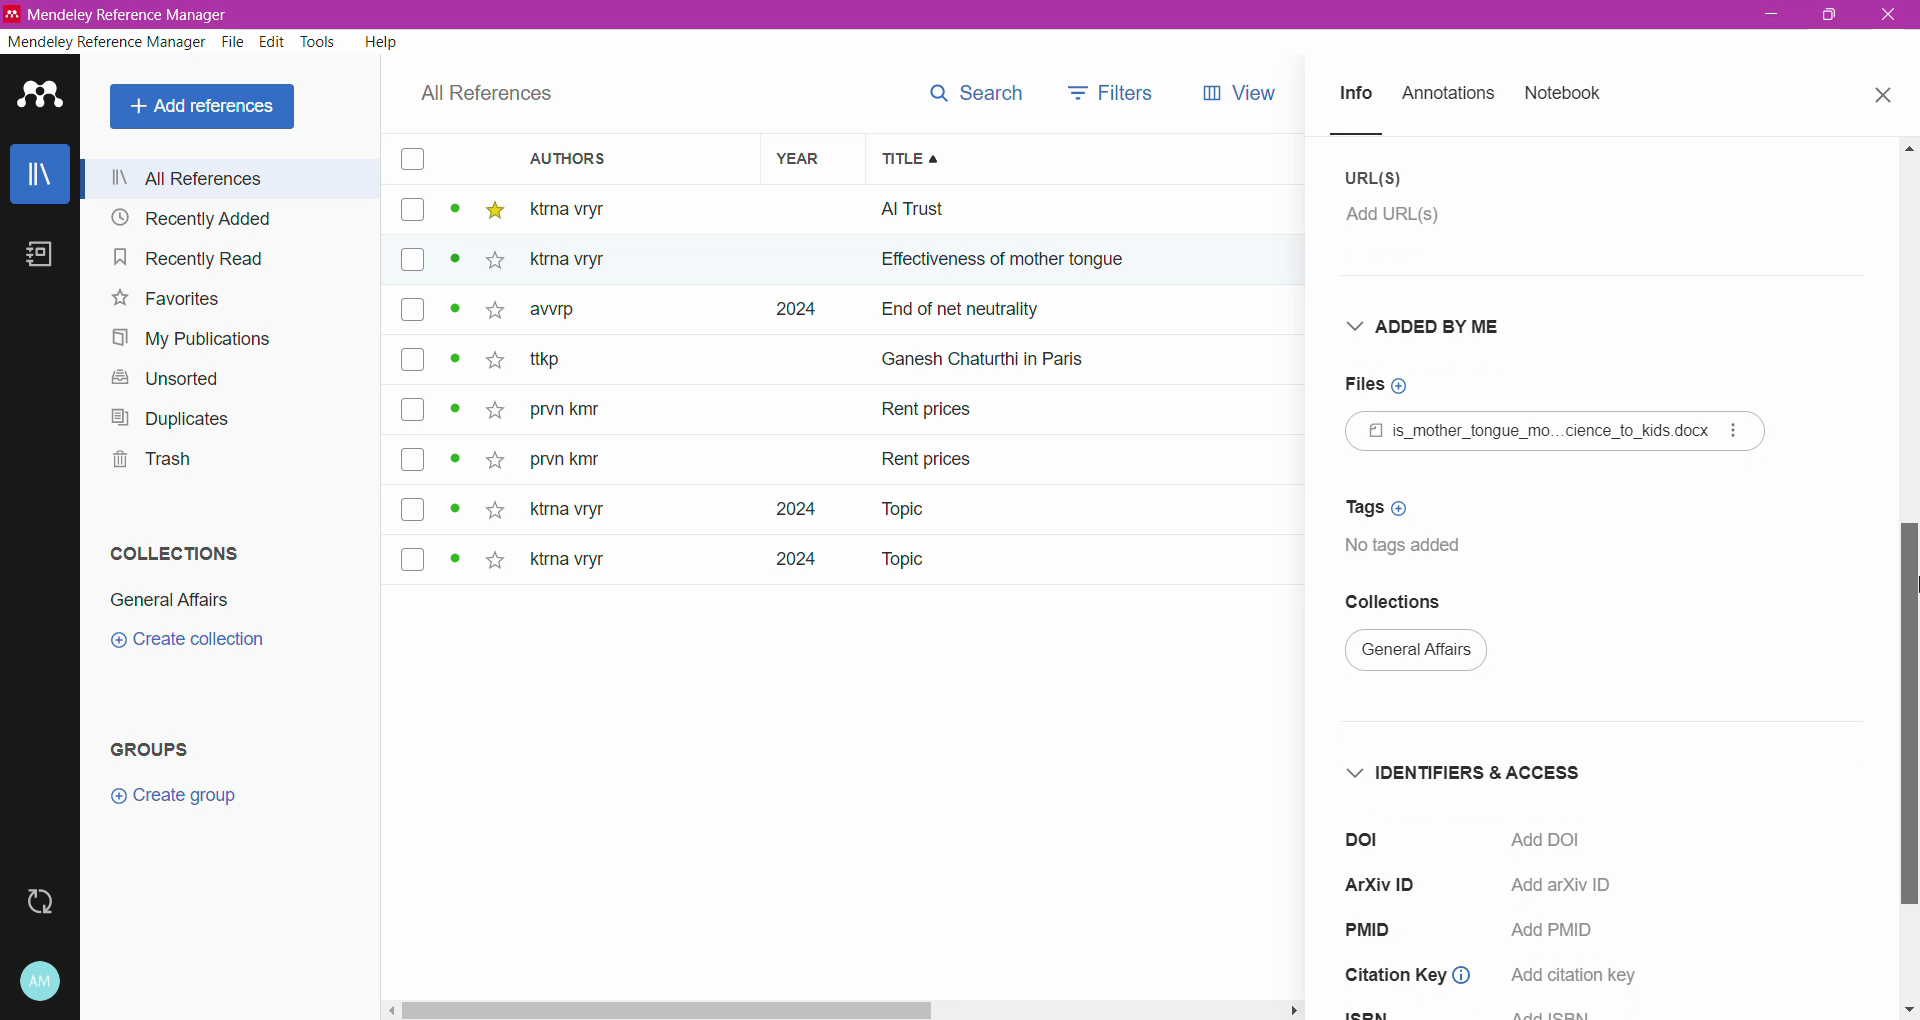 Image resolution: width=1920 pixels, height=1020 pixels. I want to click on URL(S), so click(1377, 178).